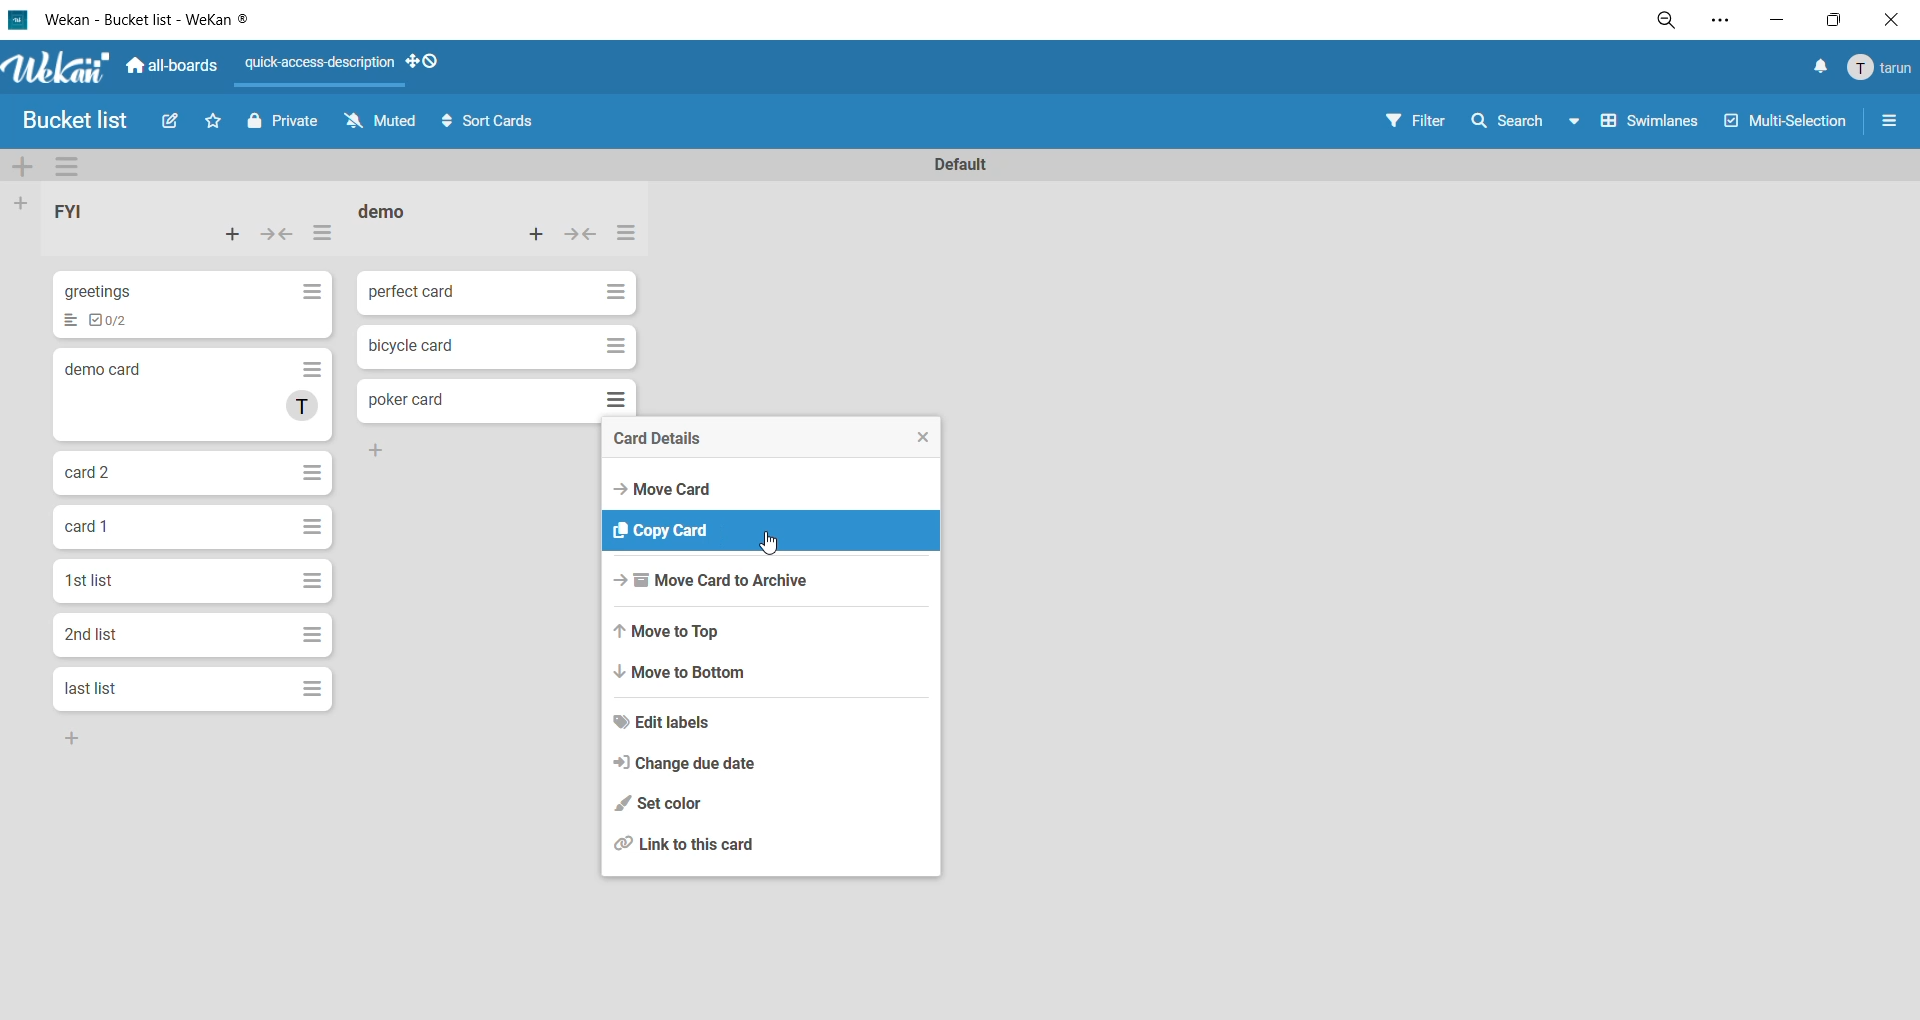 The width and height of the screenshot is (1920, 1020). Describe the element at coordinates (313, 527) in the screenshot. I see `Hamburger` at that location.